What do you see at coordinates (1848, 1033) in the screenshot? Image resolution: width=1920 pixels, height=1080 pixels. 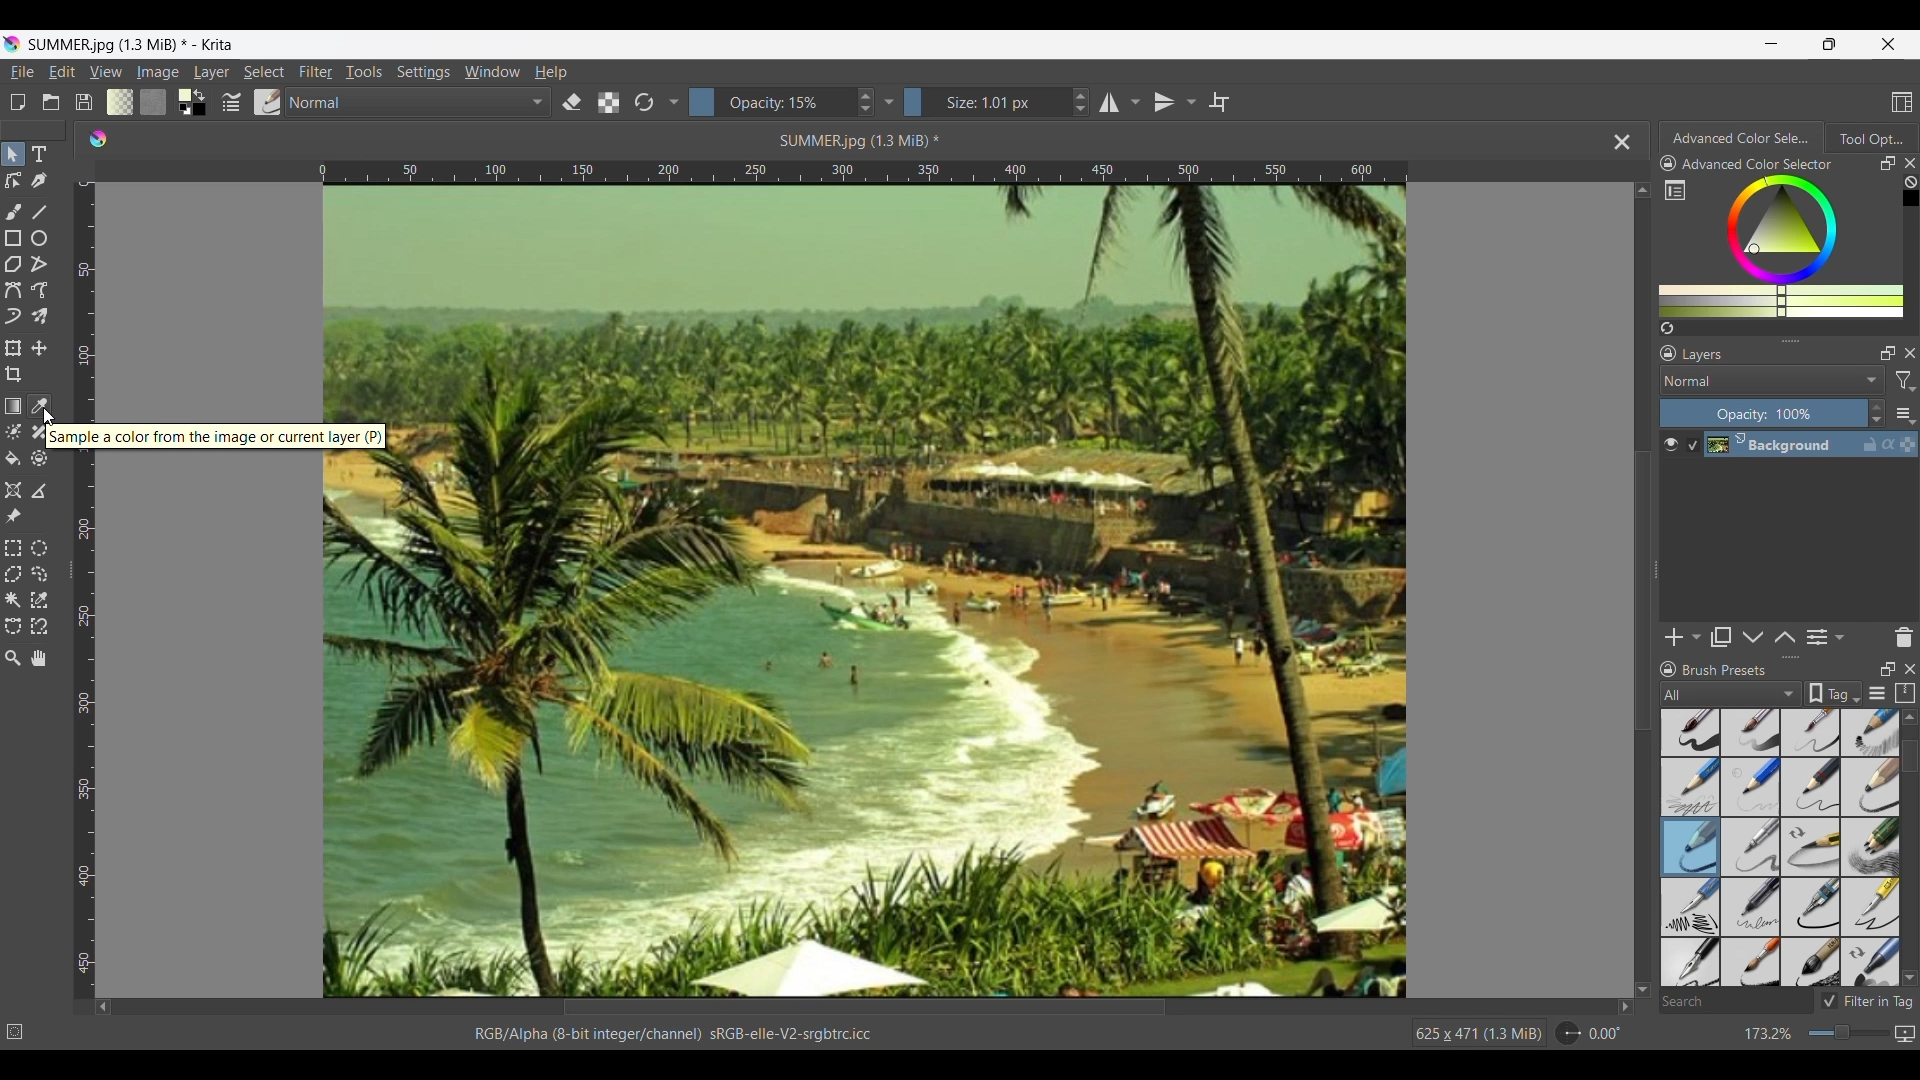 I see `Change zoom` at bounding box center [1848, 1033].